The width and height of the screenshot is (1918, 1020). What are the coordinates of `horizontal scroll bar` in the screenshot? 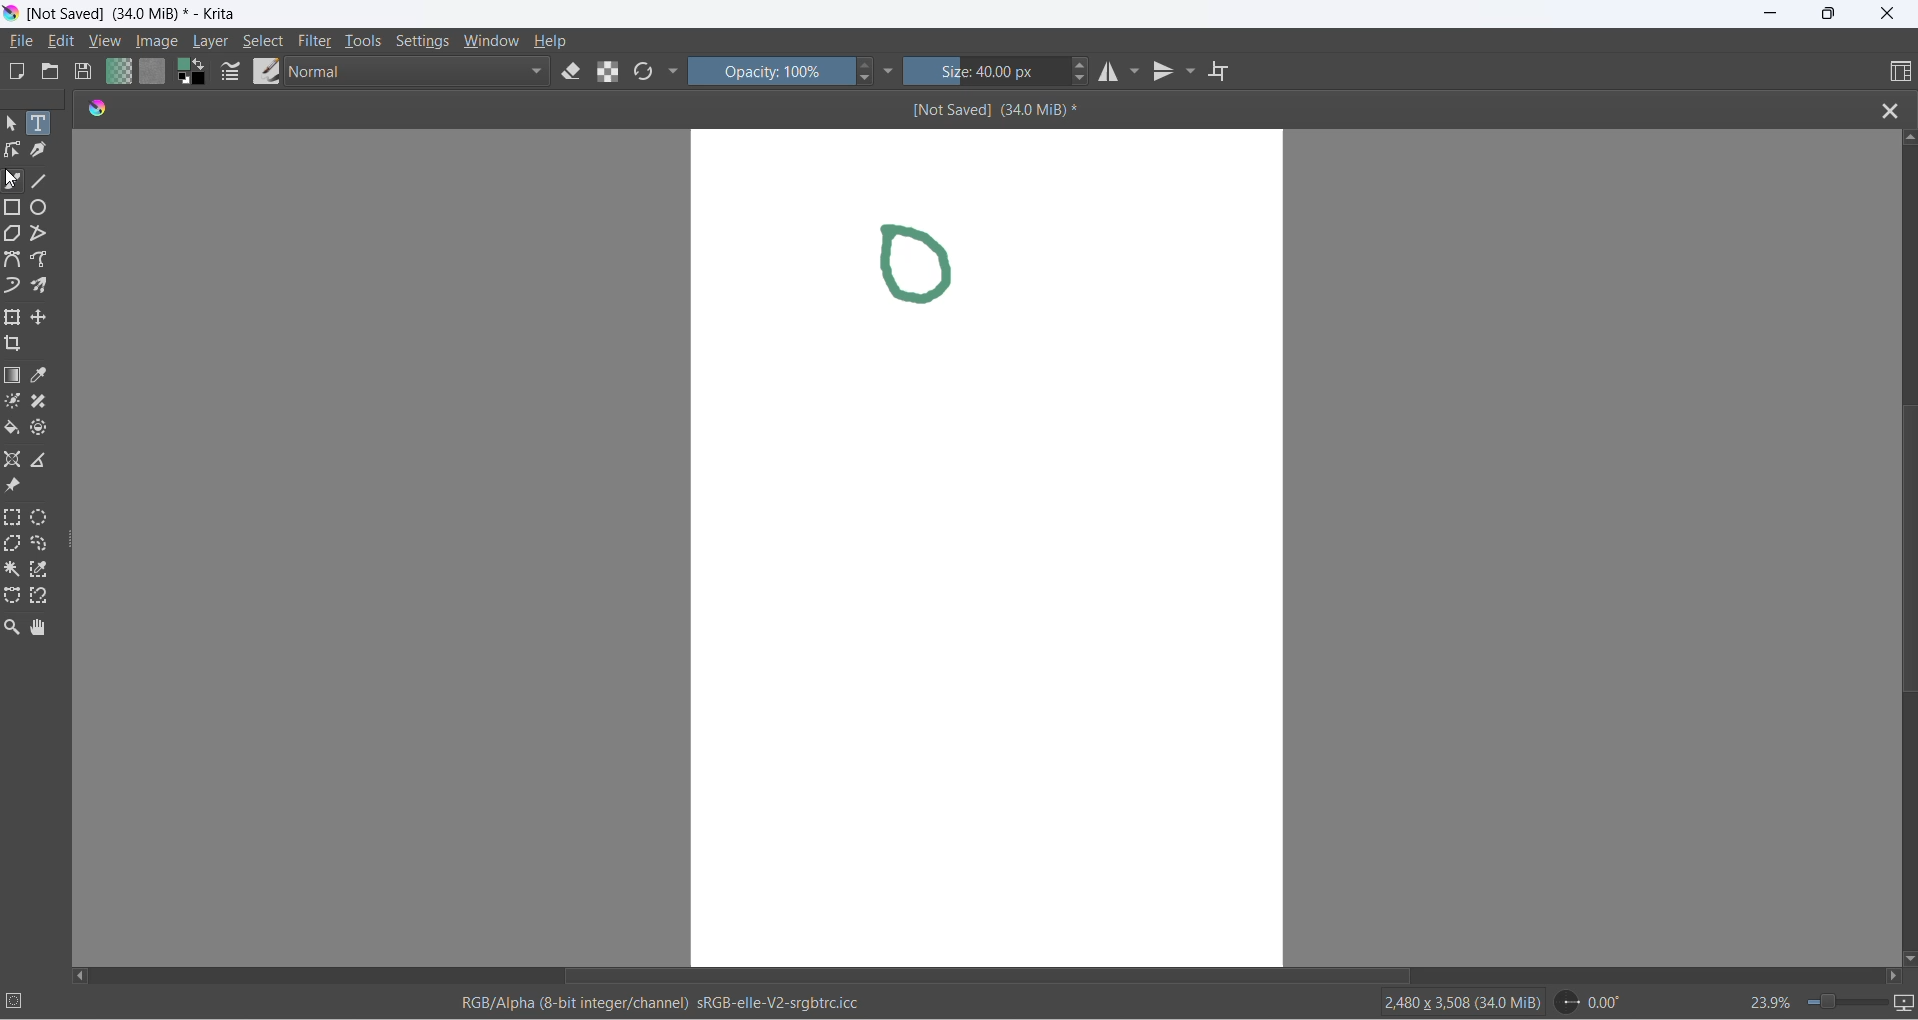 It's located at (994, 976).